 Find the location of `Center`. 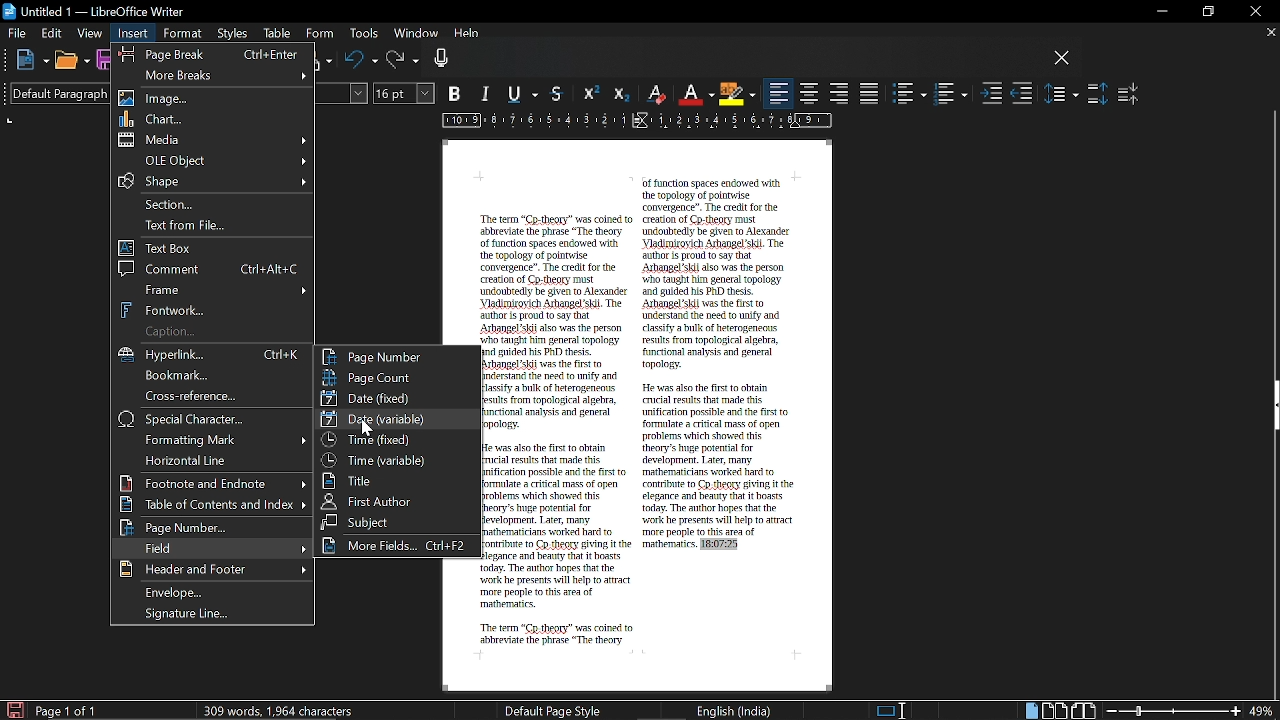

Center is located at coordinates (810, 93).